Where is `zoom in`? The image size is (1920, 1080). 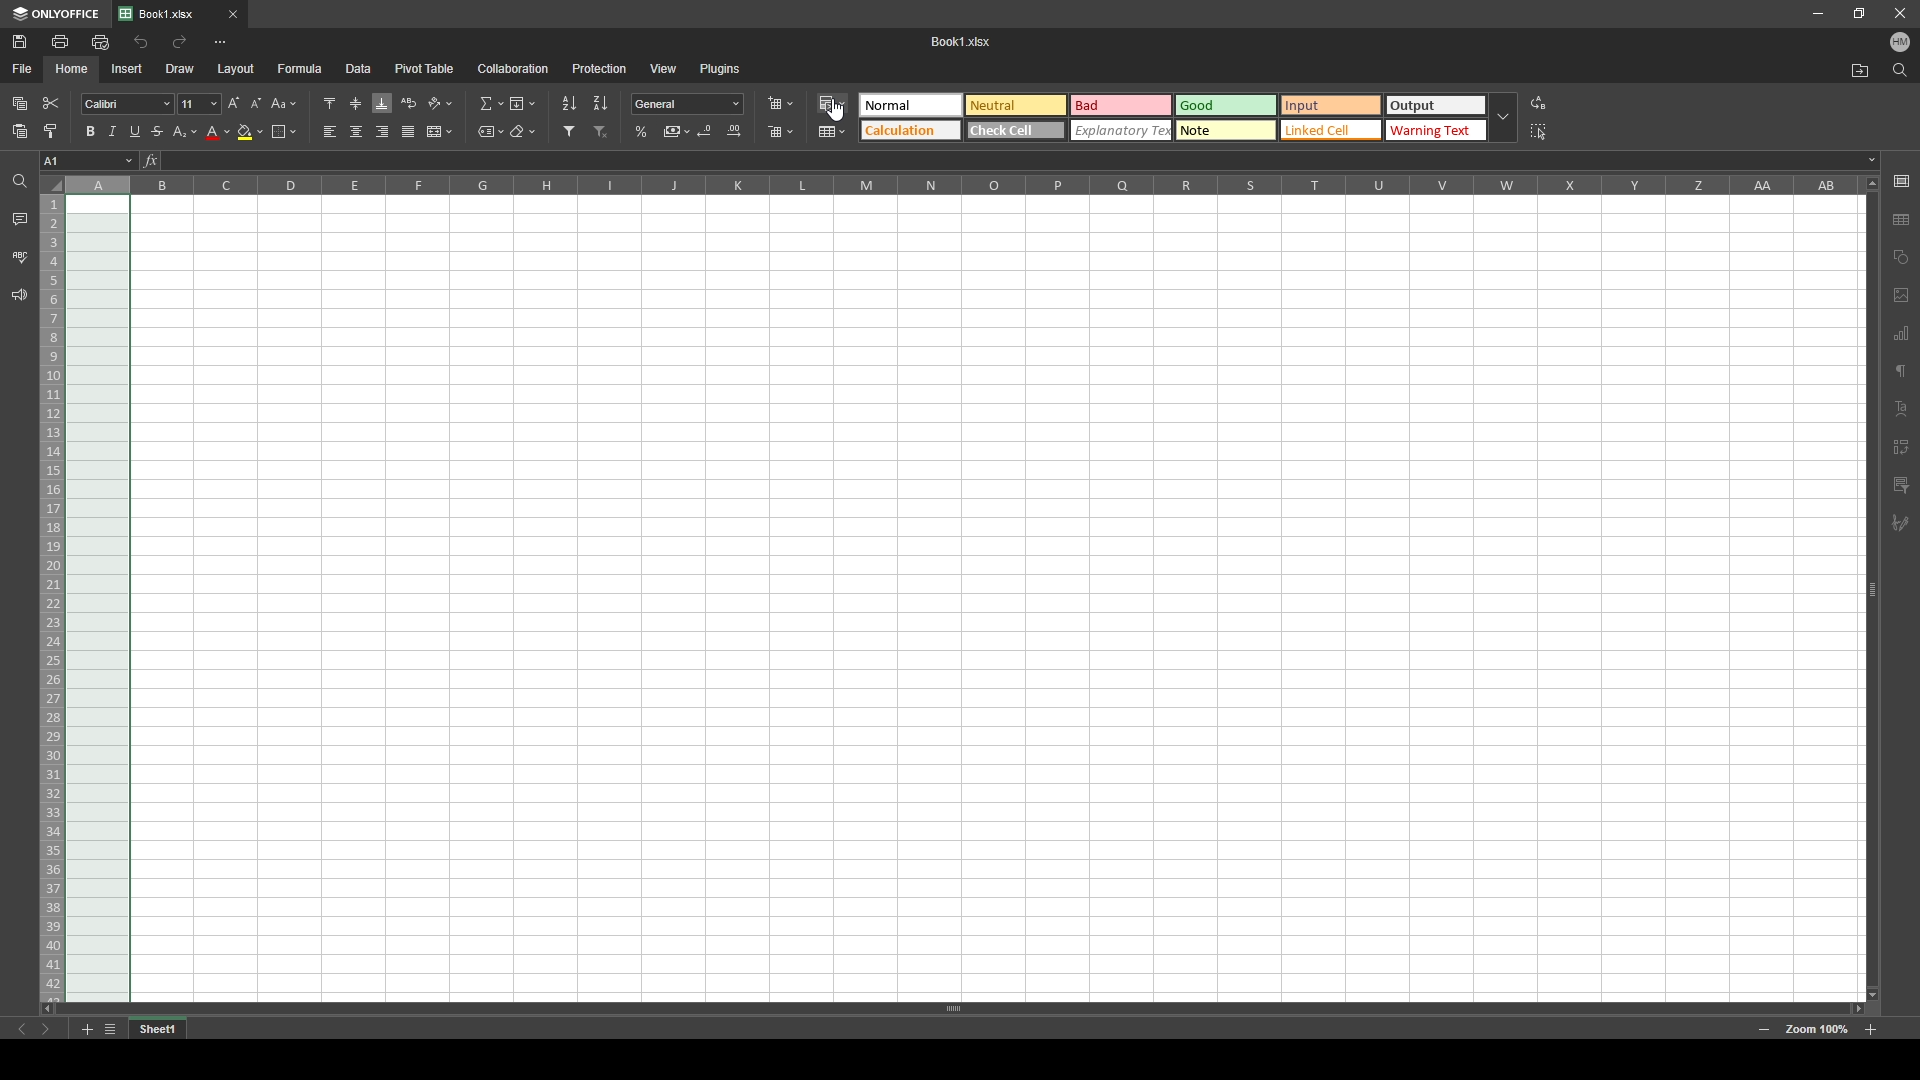 zoom in is located at coordinates (1870, 1030).